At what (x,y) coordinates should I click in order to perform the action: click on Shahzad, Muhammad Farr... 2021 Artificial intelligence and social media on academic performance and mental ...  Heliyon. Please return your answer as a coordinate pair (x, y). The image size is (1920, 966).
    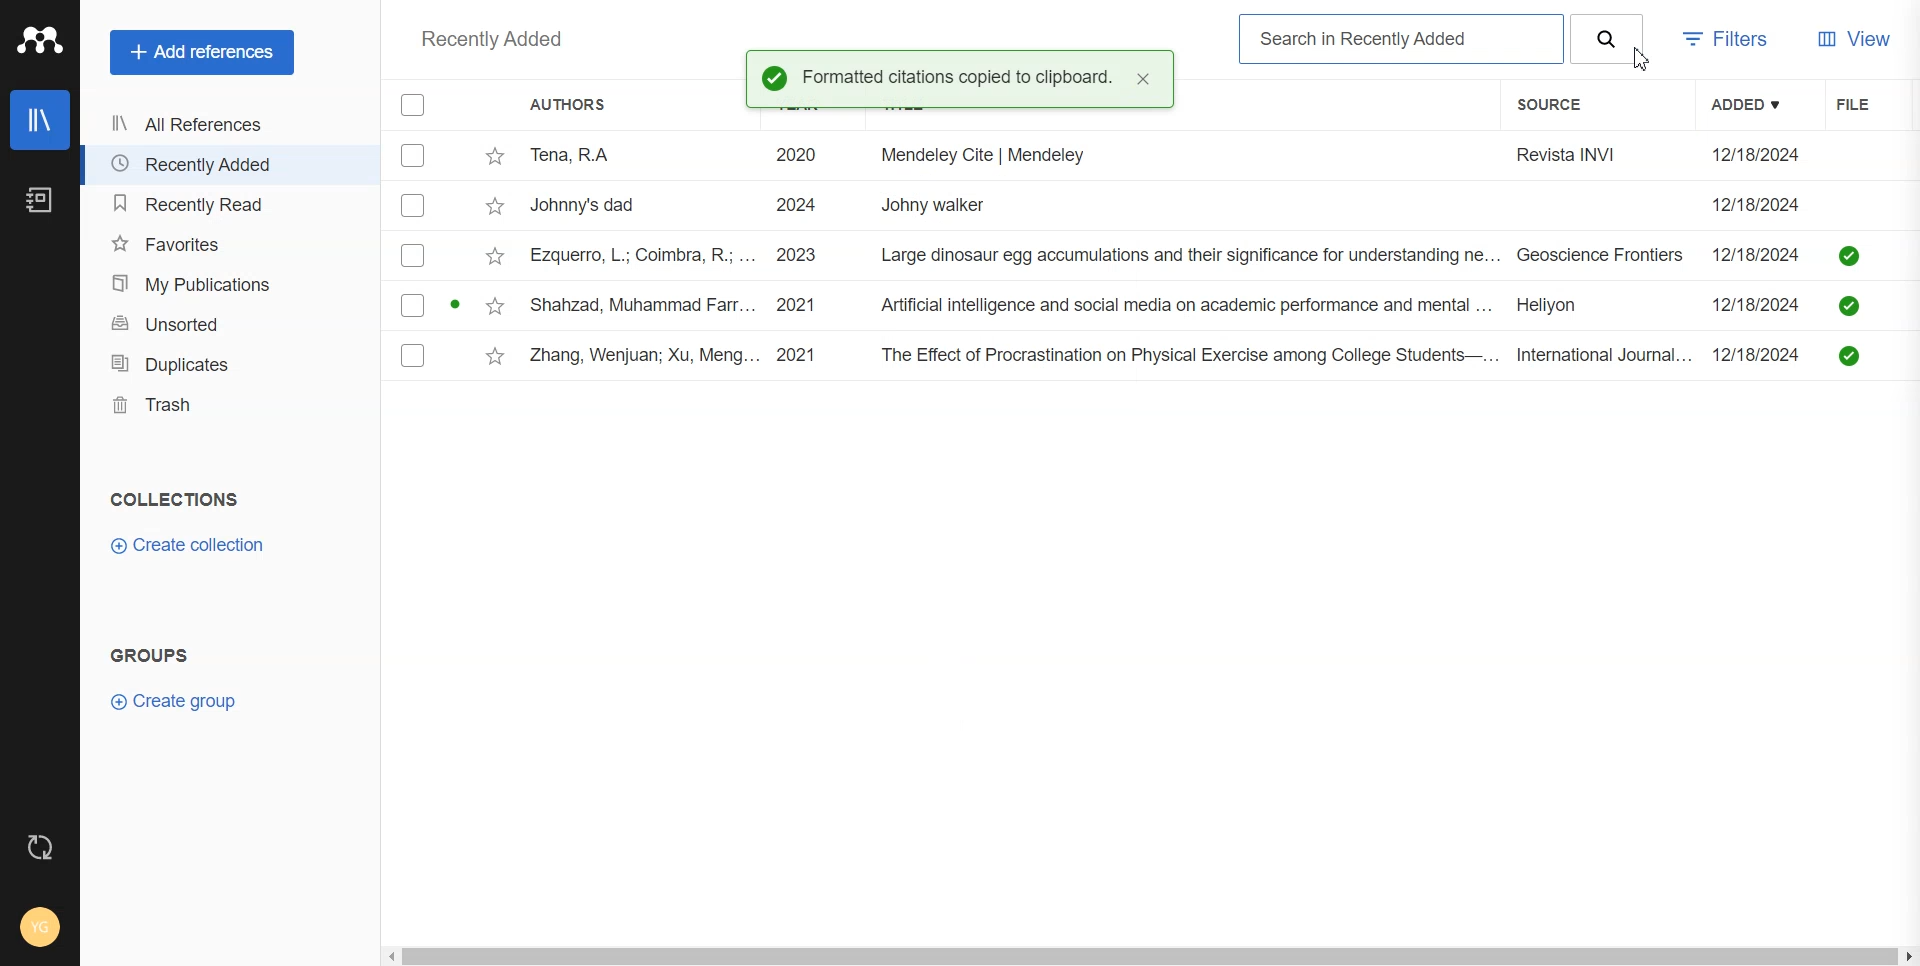
    Looking at the image, I should click on (1109, 304).